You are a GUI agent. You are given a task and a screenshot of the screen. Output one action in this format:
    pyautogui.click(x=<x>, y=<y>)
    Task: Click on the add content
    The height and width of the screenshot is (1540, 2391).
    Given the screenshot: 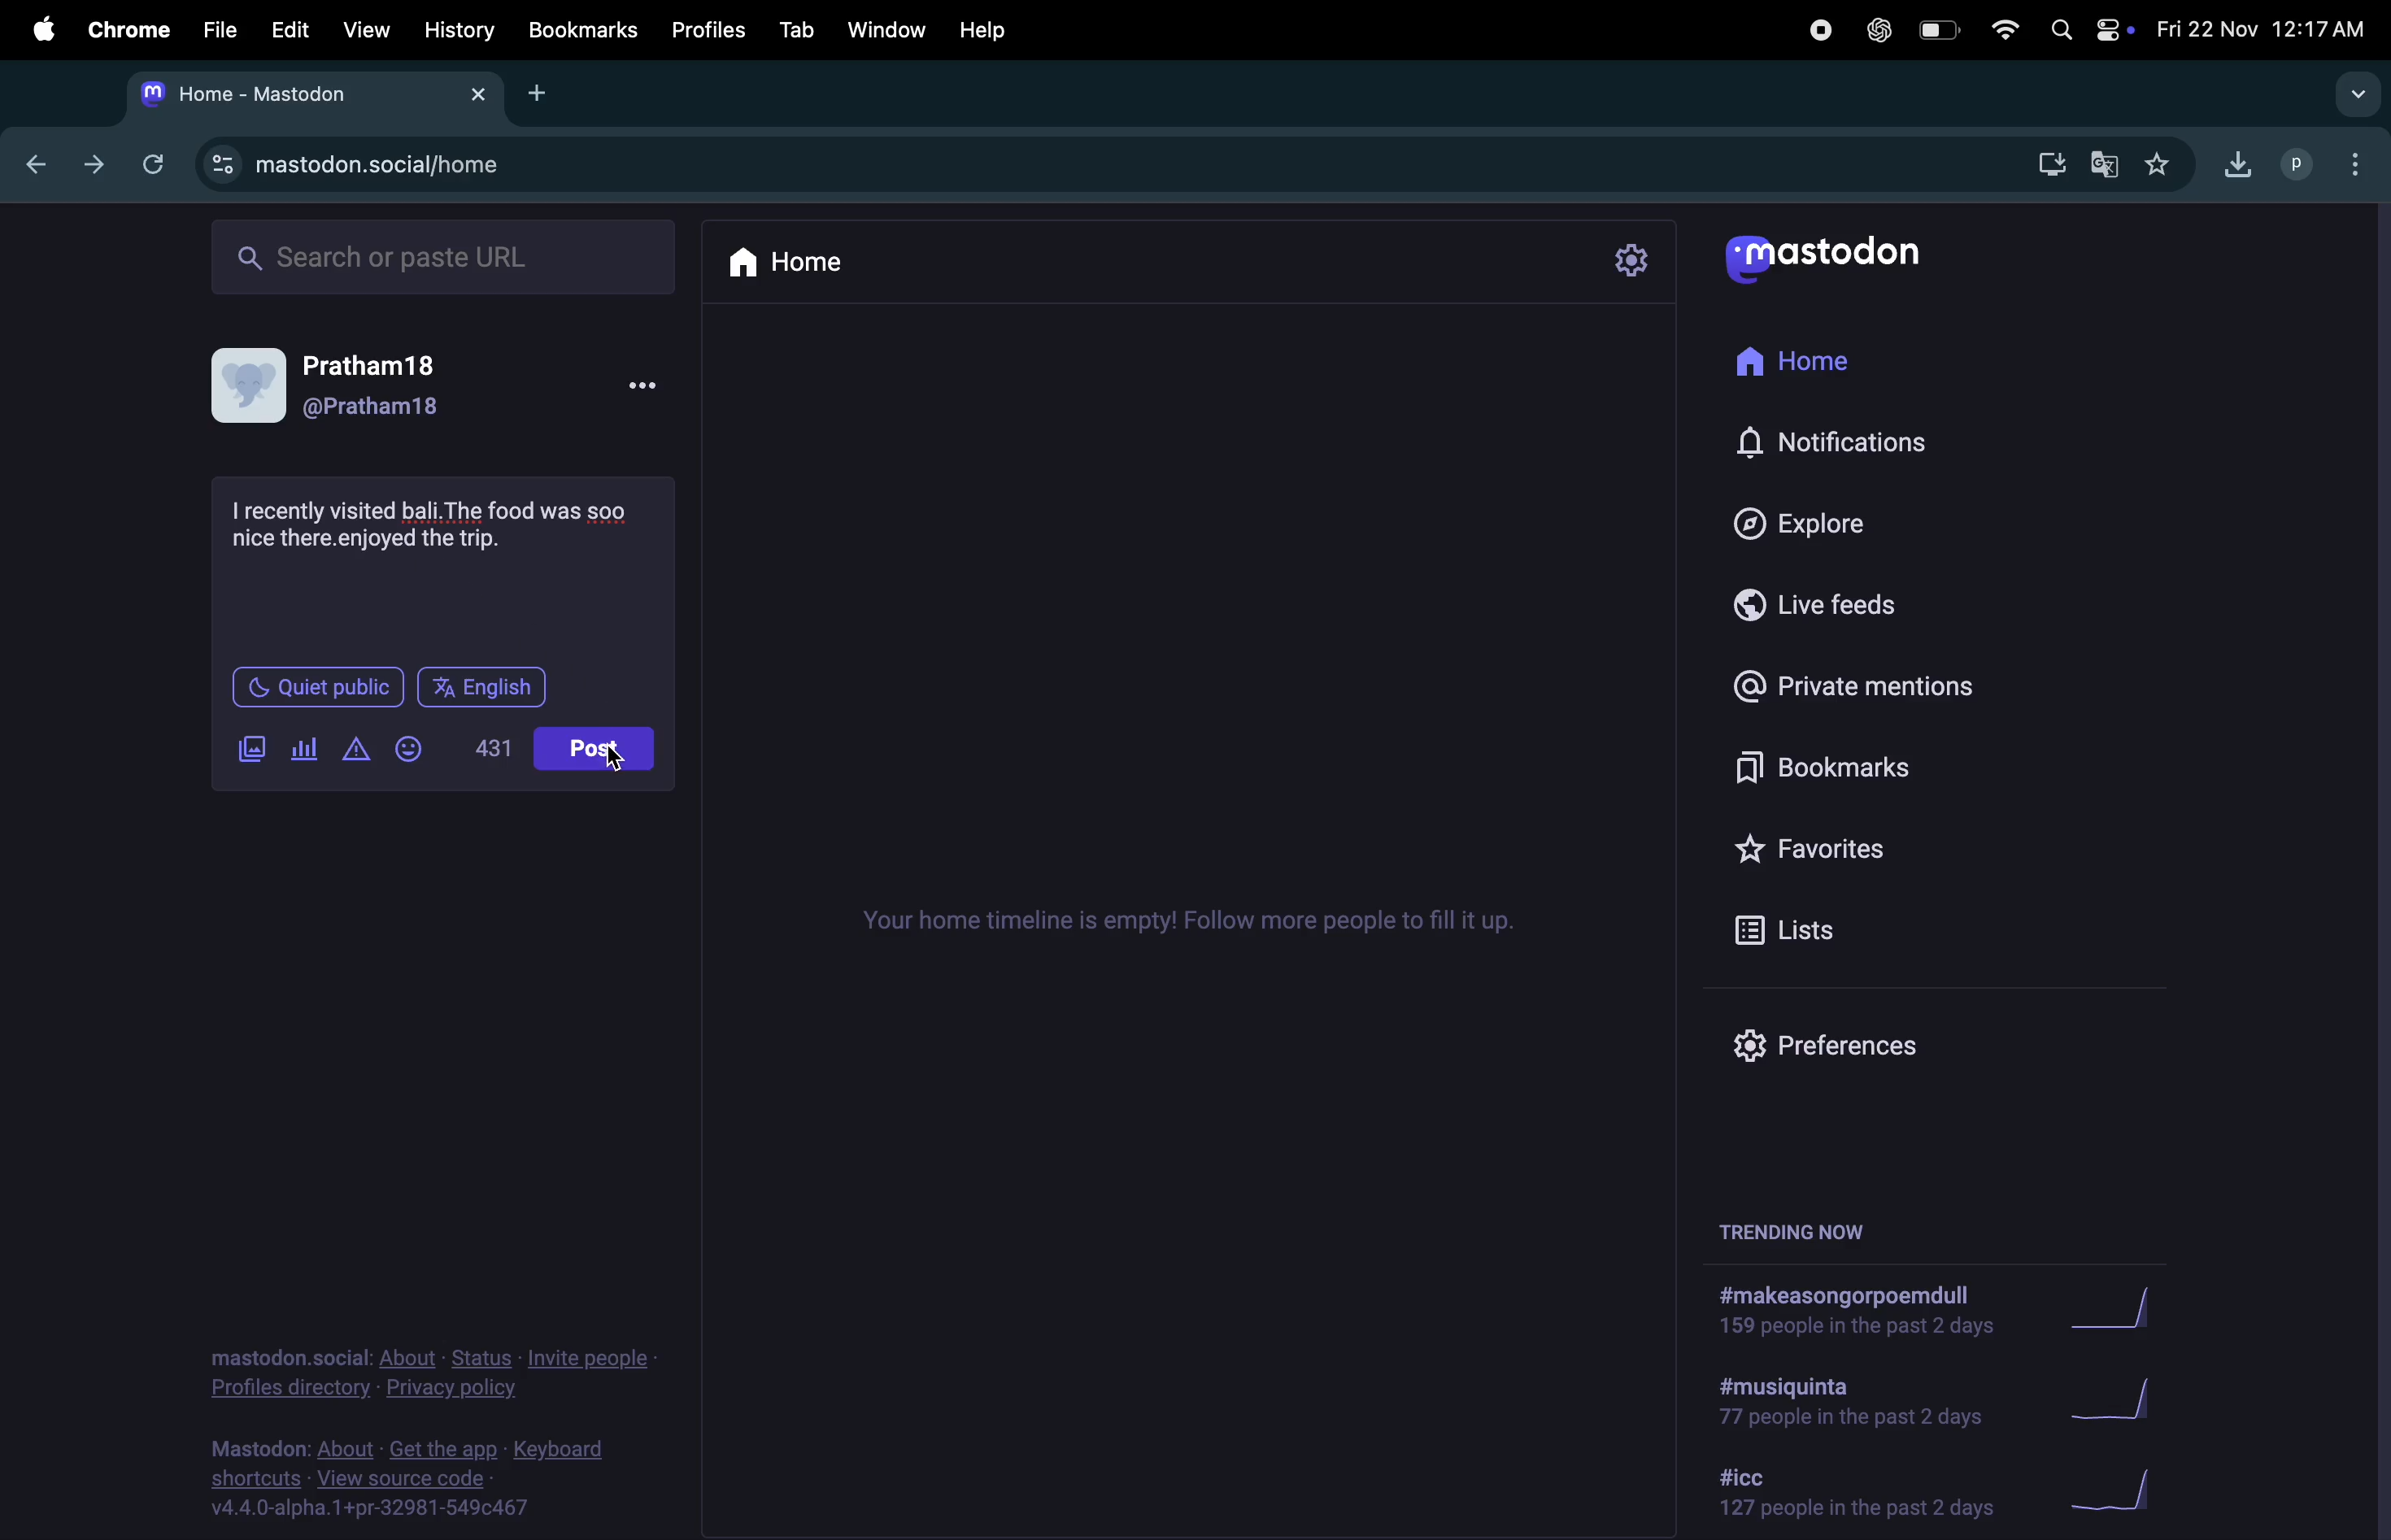 What is the action you would take?
    pyautogui.click(x=349, y=749)
    